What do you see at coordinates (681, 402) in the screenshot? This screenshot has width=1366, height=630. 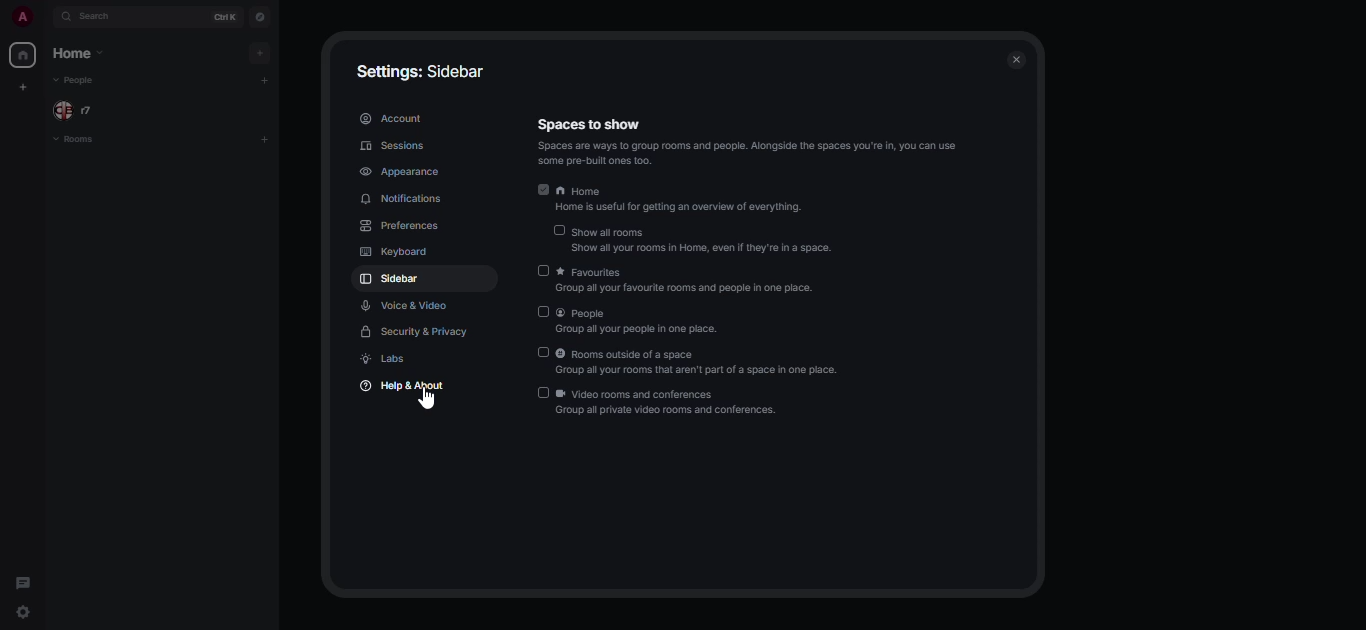 I see `video rooms and conferences group all private video rooms and conferences` at bounding box center [681, 402].